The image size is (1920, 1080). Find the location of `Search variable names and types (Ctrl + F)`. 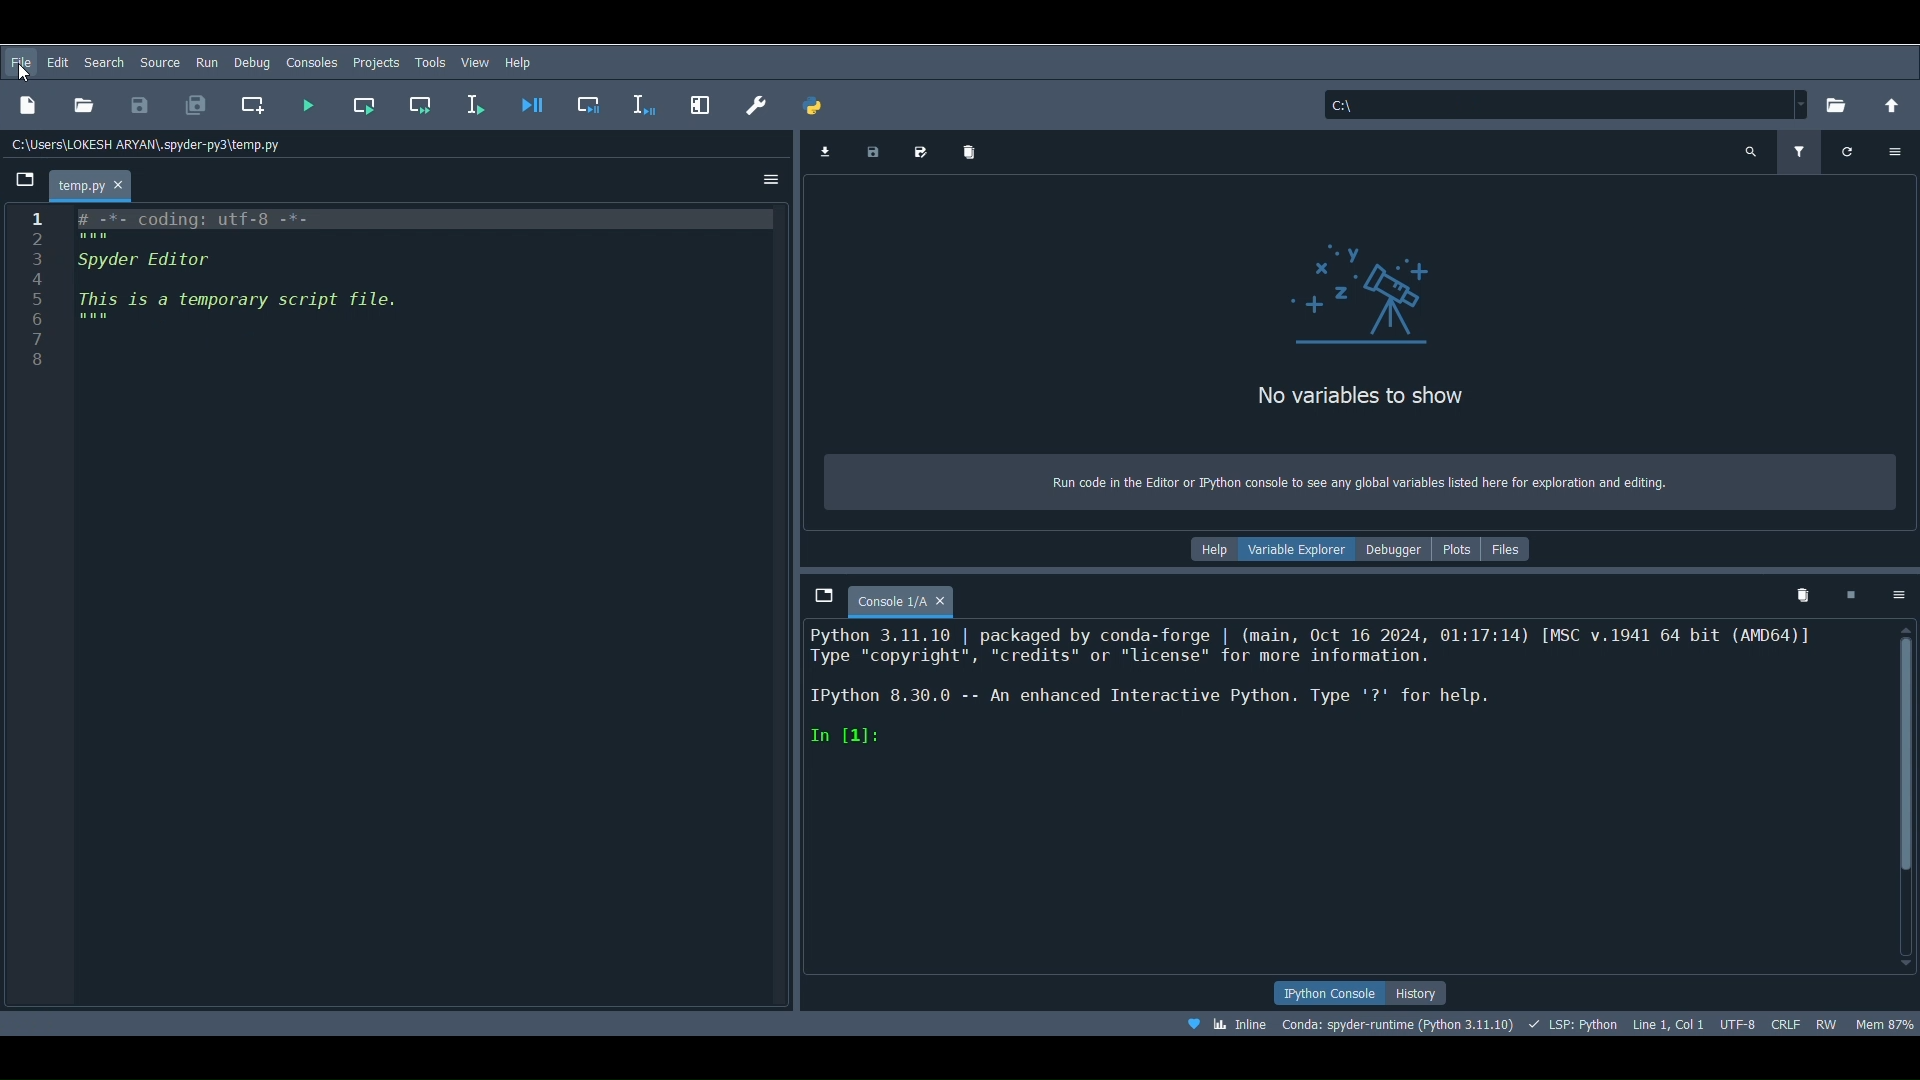

Search variable names and types (Ctrl + F) is located at coordinates (1750, 148).